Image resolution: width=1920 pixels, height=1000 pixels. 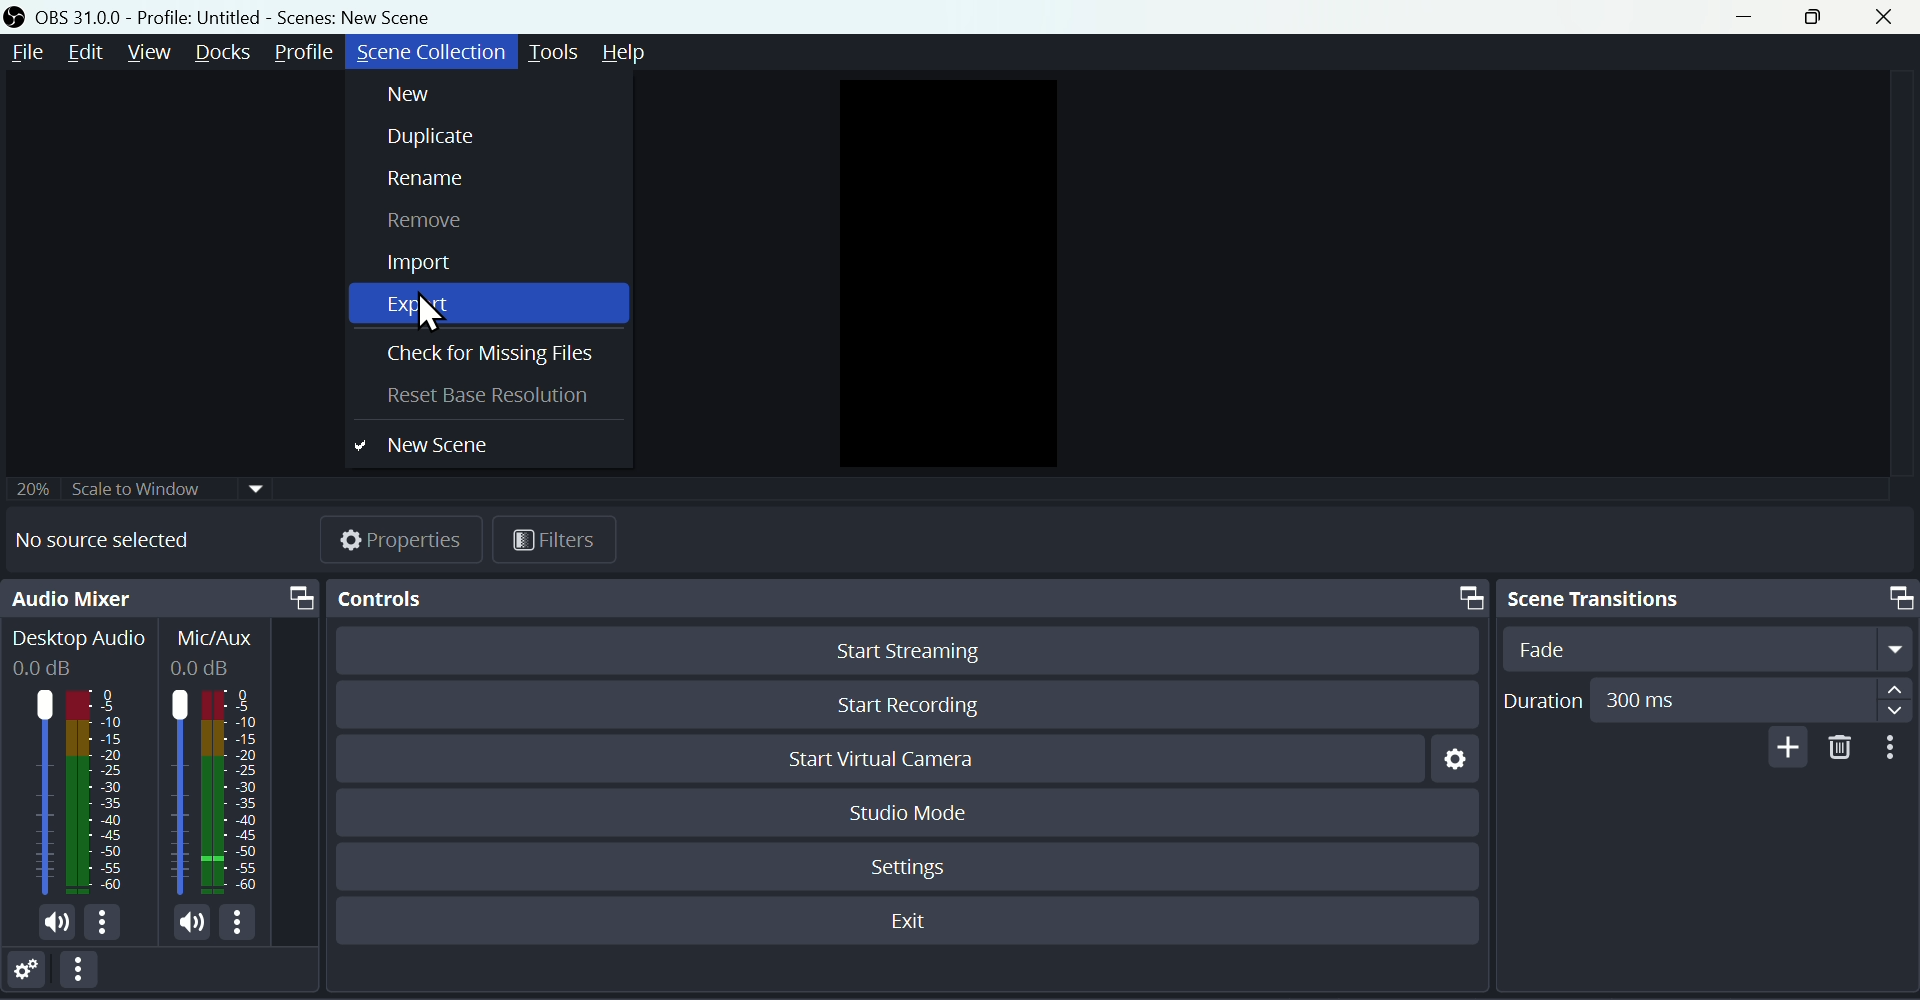 What do you see at coordinates (32, 973) in the screenshot?
I see `Settings` at bounding box center [32, 973].